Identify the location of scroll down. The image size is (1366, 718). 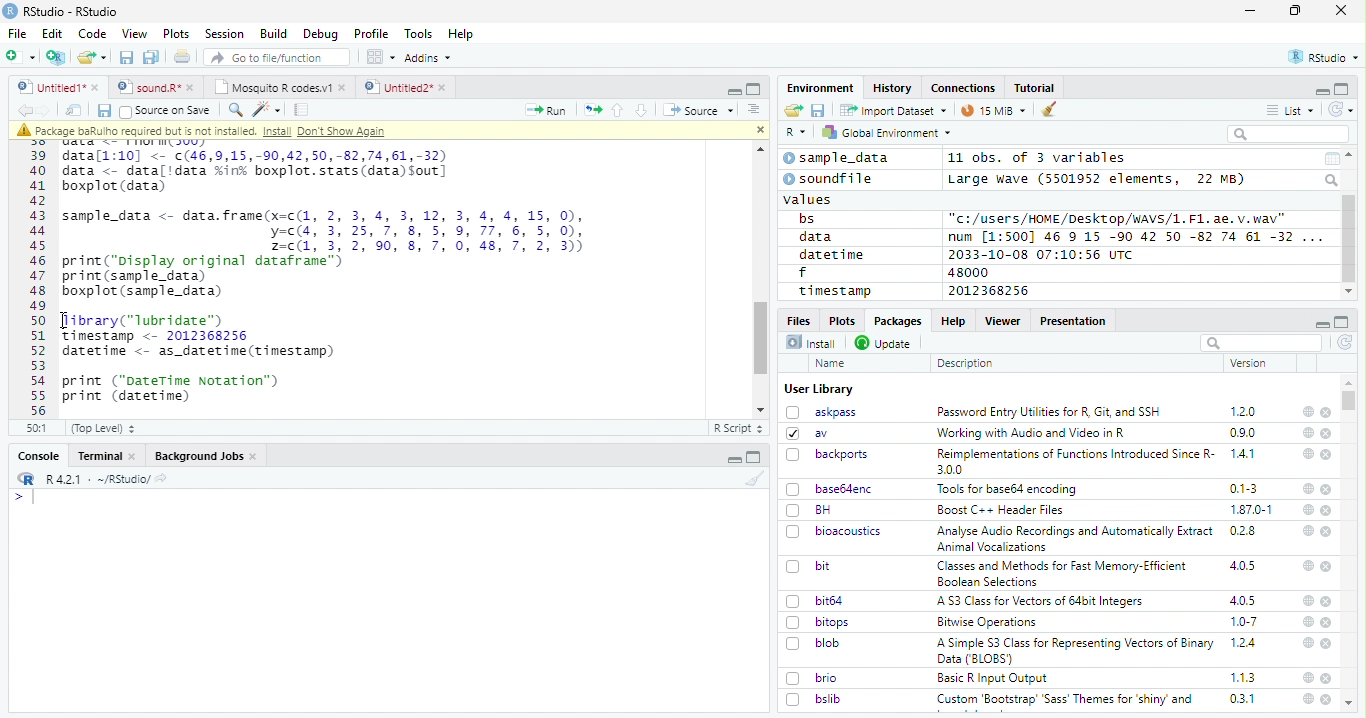
(1348, 292).